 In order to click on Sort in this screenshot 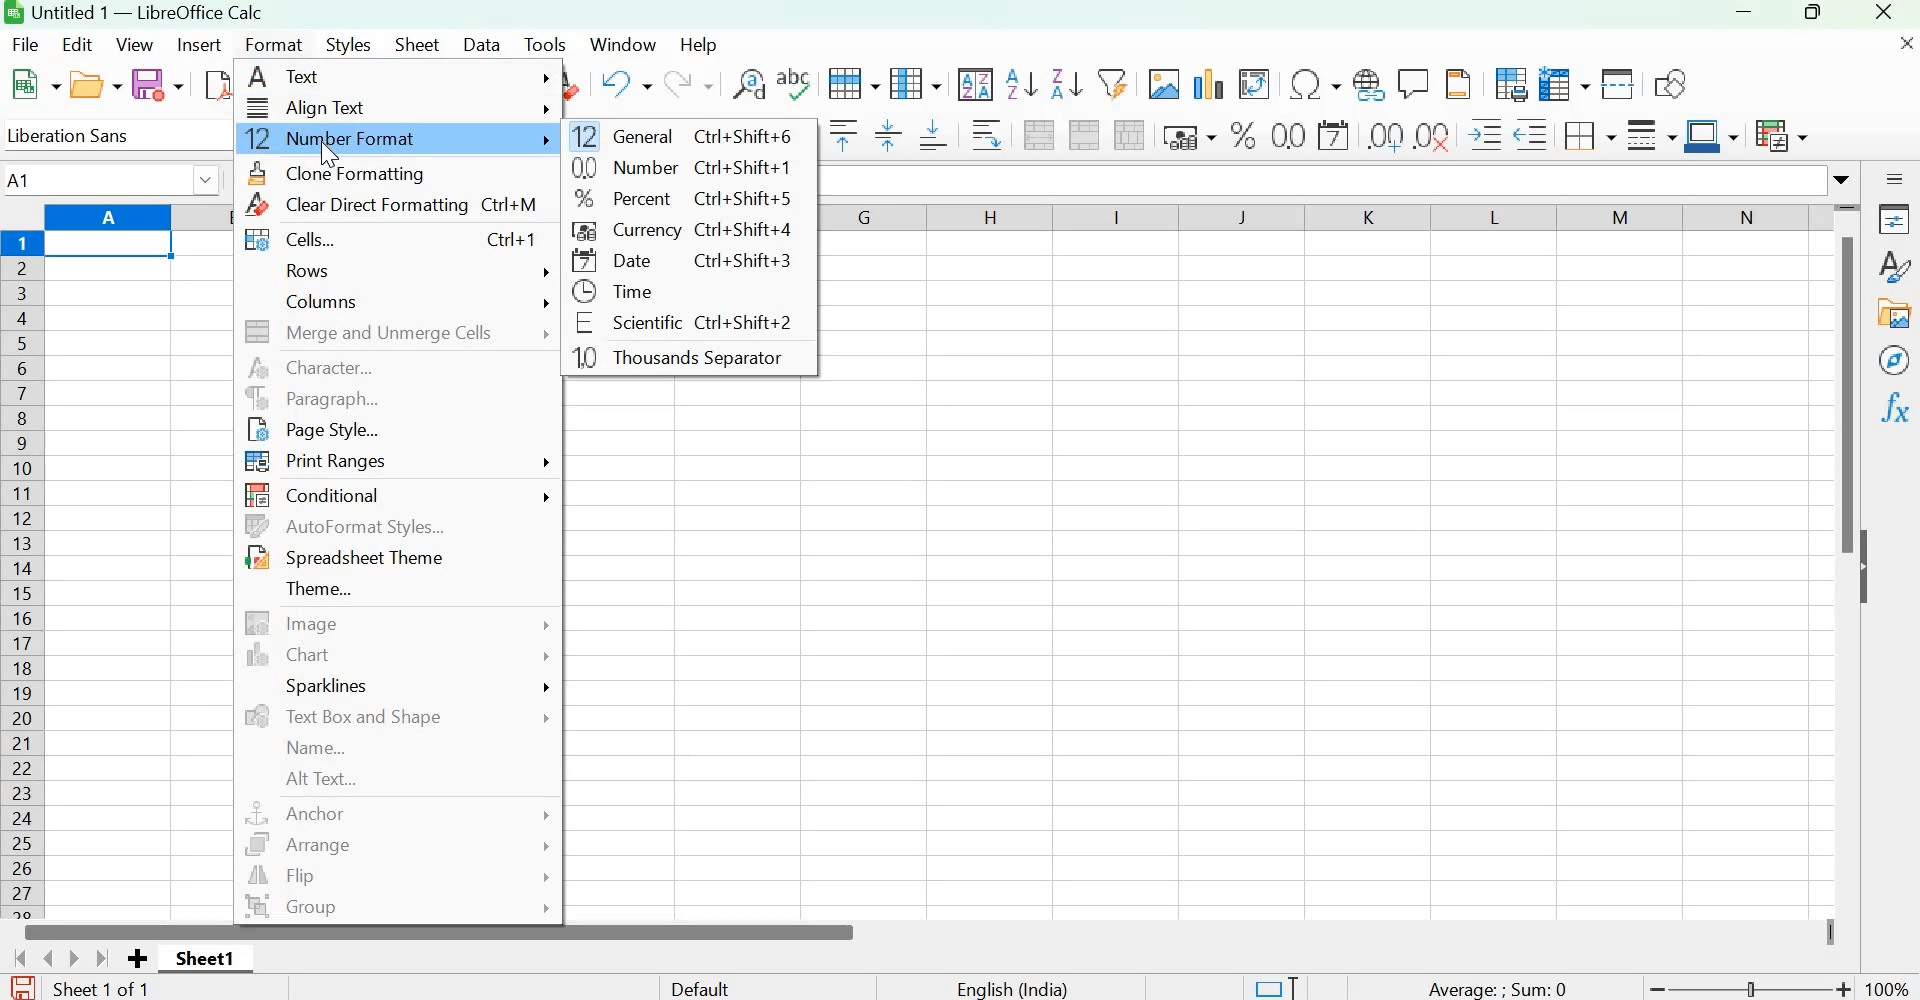, I will do `click(977, 84)`.